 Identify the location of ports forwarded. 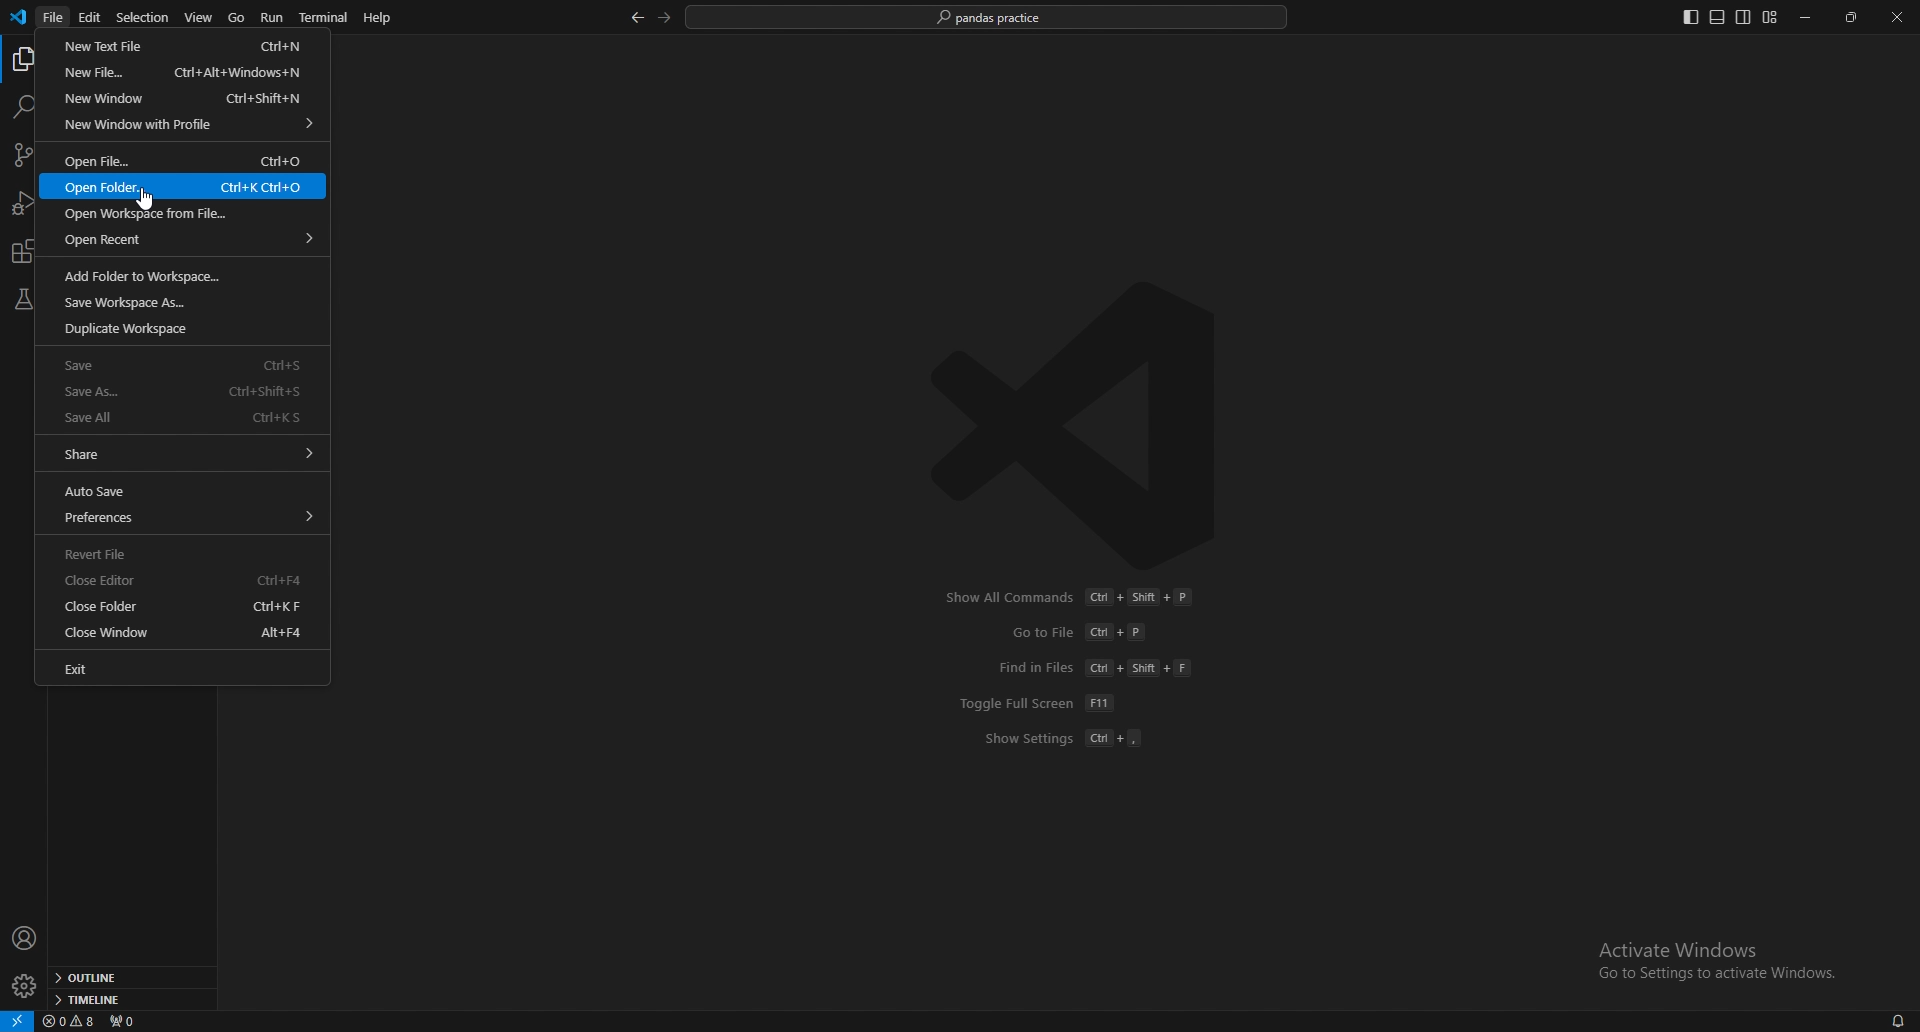
(122, 1020).